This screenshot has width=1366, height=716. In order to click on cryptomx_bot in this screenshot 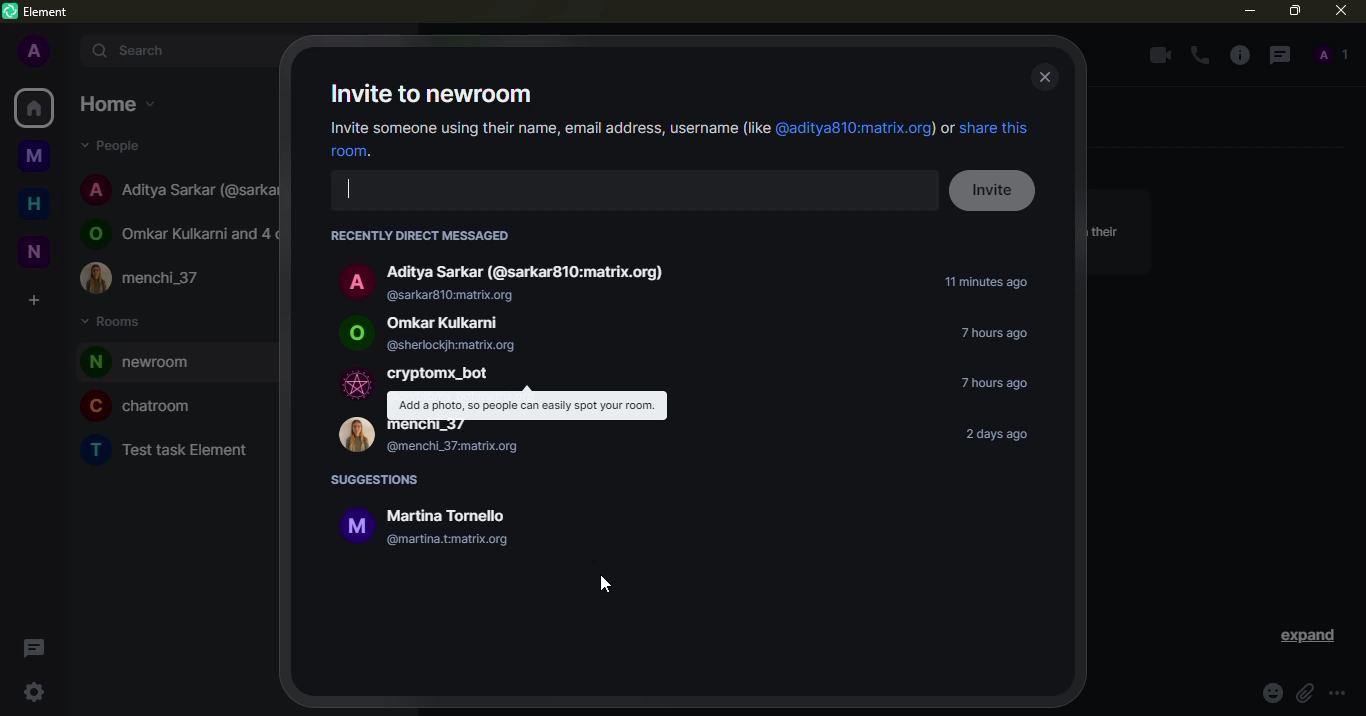, I will do `click(432, 374)`.